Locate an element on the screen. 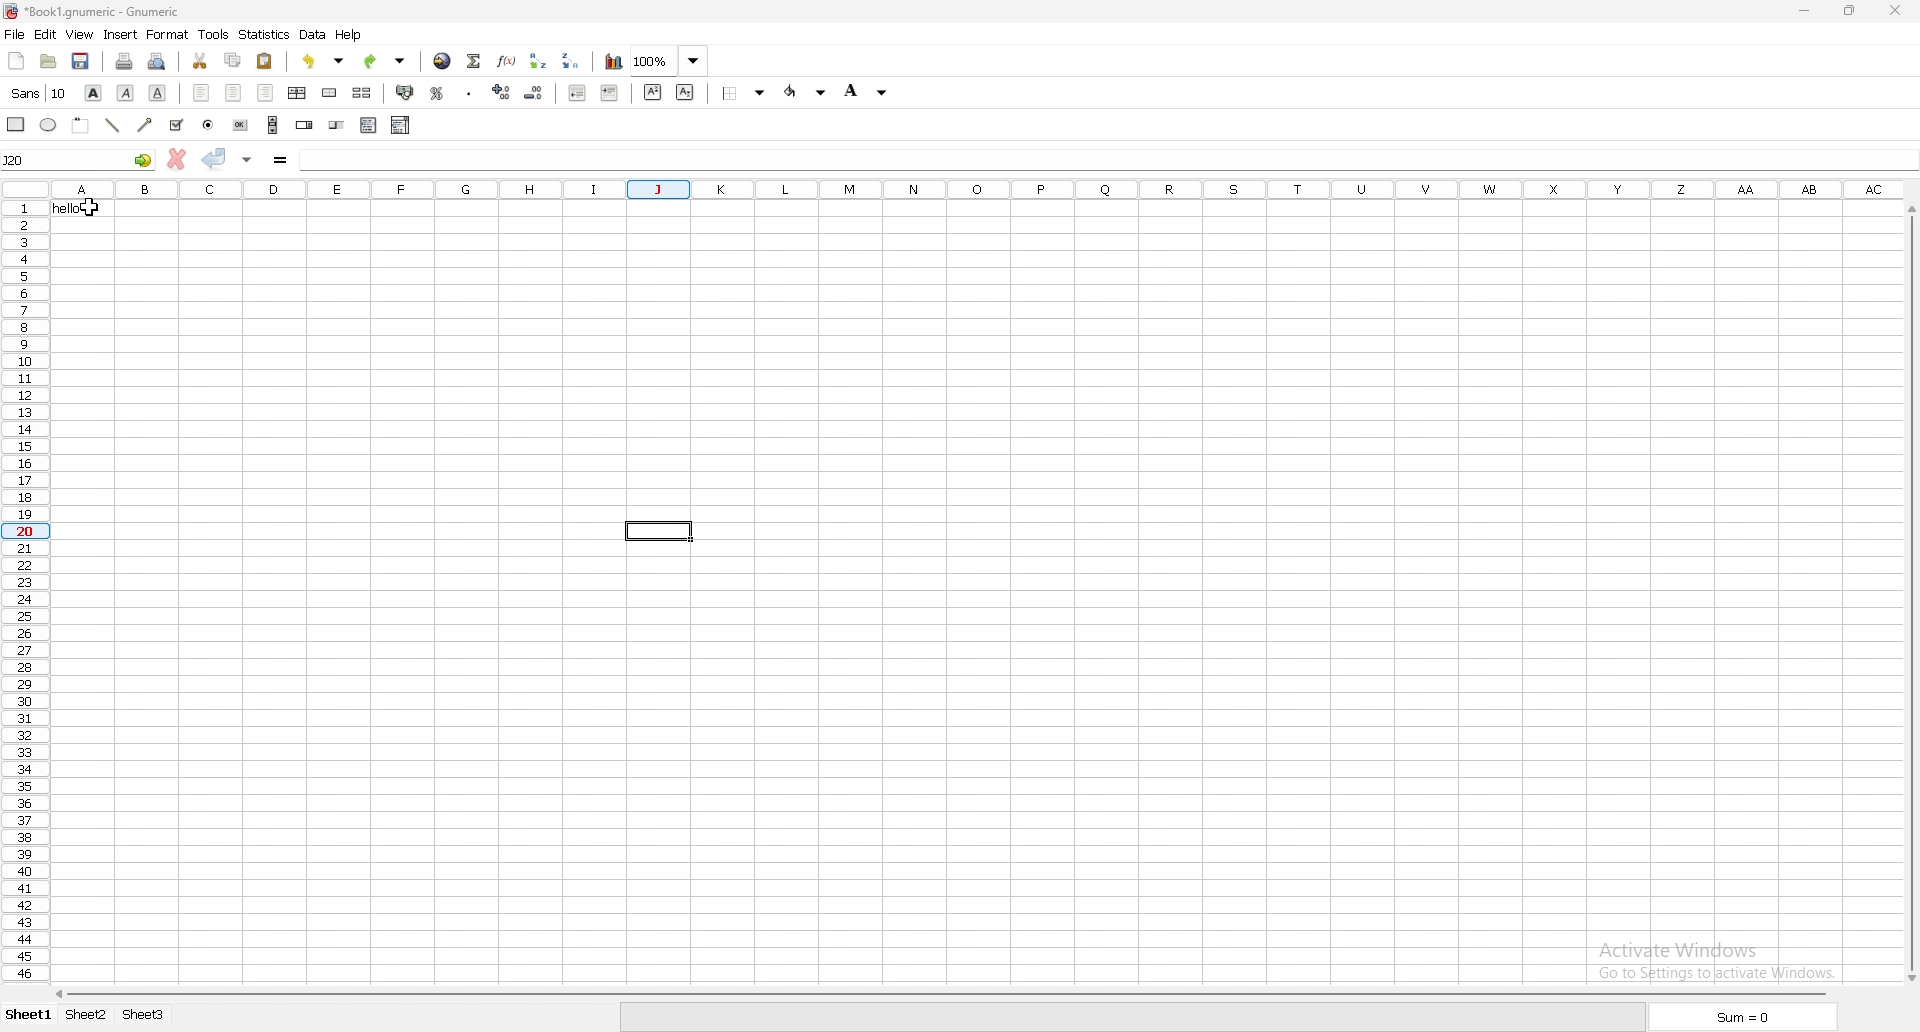  sort ascending is located at coordinates (537, 61).